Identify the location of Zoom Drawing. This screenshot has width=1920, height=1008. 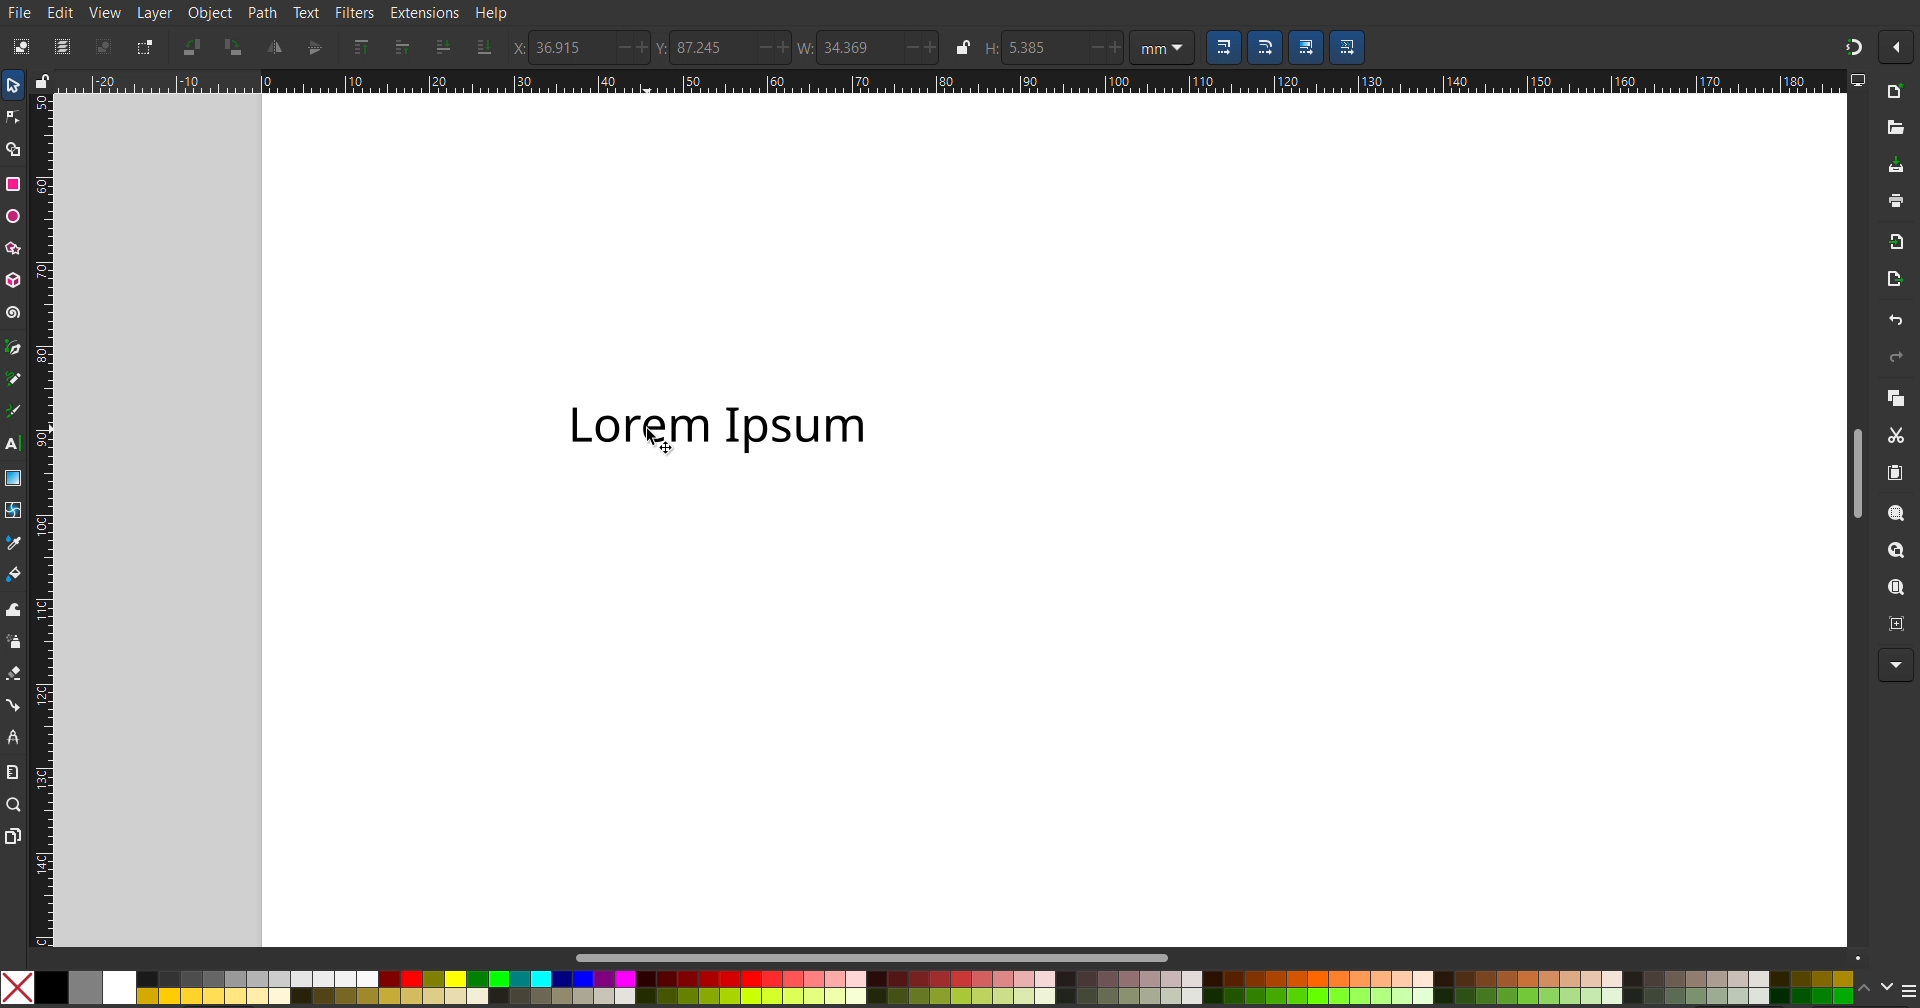
(1890, 550).